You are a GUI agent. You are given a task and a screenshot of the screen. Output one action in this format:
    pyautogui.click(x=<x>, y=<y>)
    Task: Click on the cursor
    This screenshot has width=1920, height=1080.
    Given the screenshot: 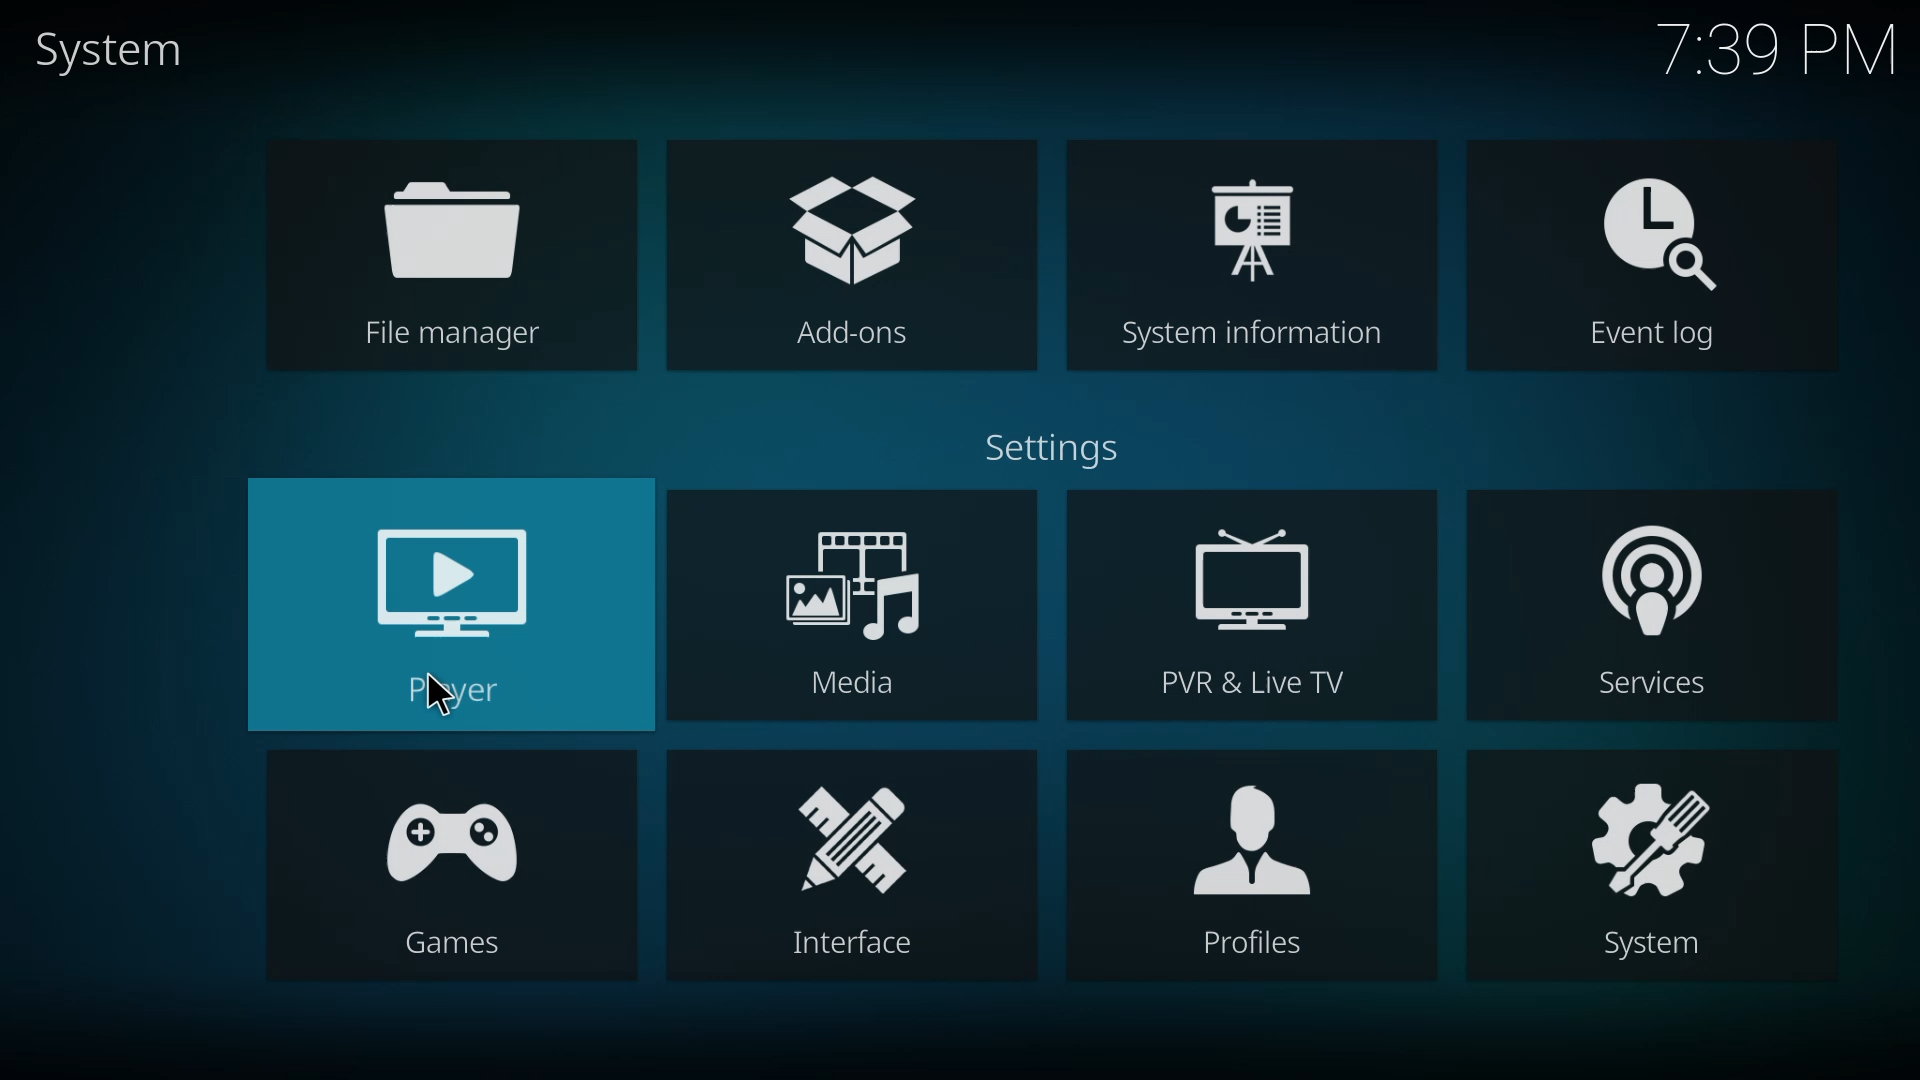 What is the action you would take?
    pyautogui.click(x=440, y=694)
    